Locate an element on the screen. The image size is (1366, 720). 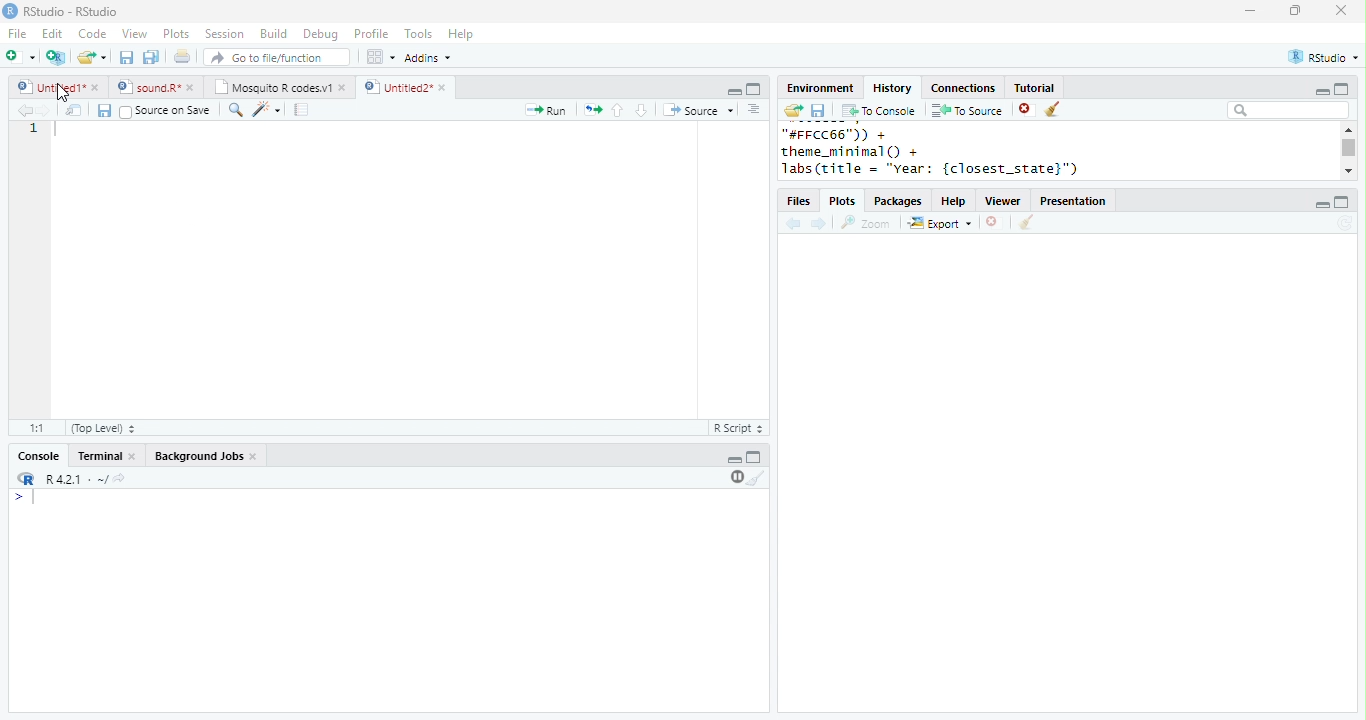
resize is located at coordinates (1295, 11).